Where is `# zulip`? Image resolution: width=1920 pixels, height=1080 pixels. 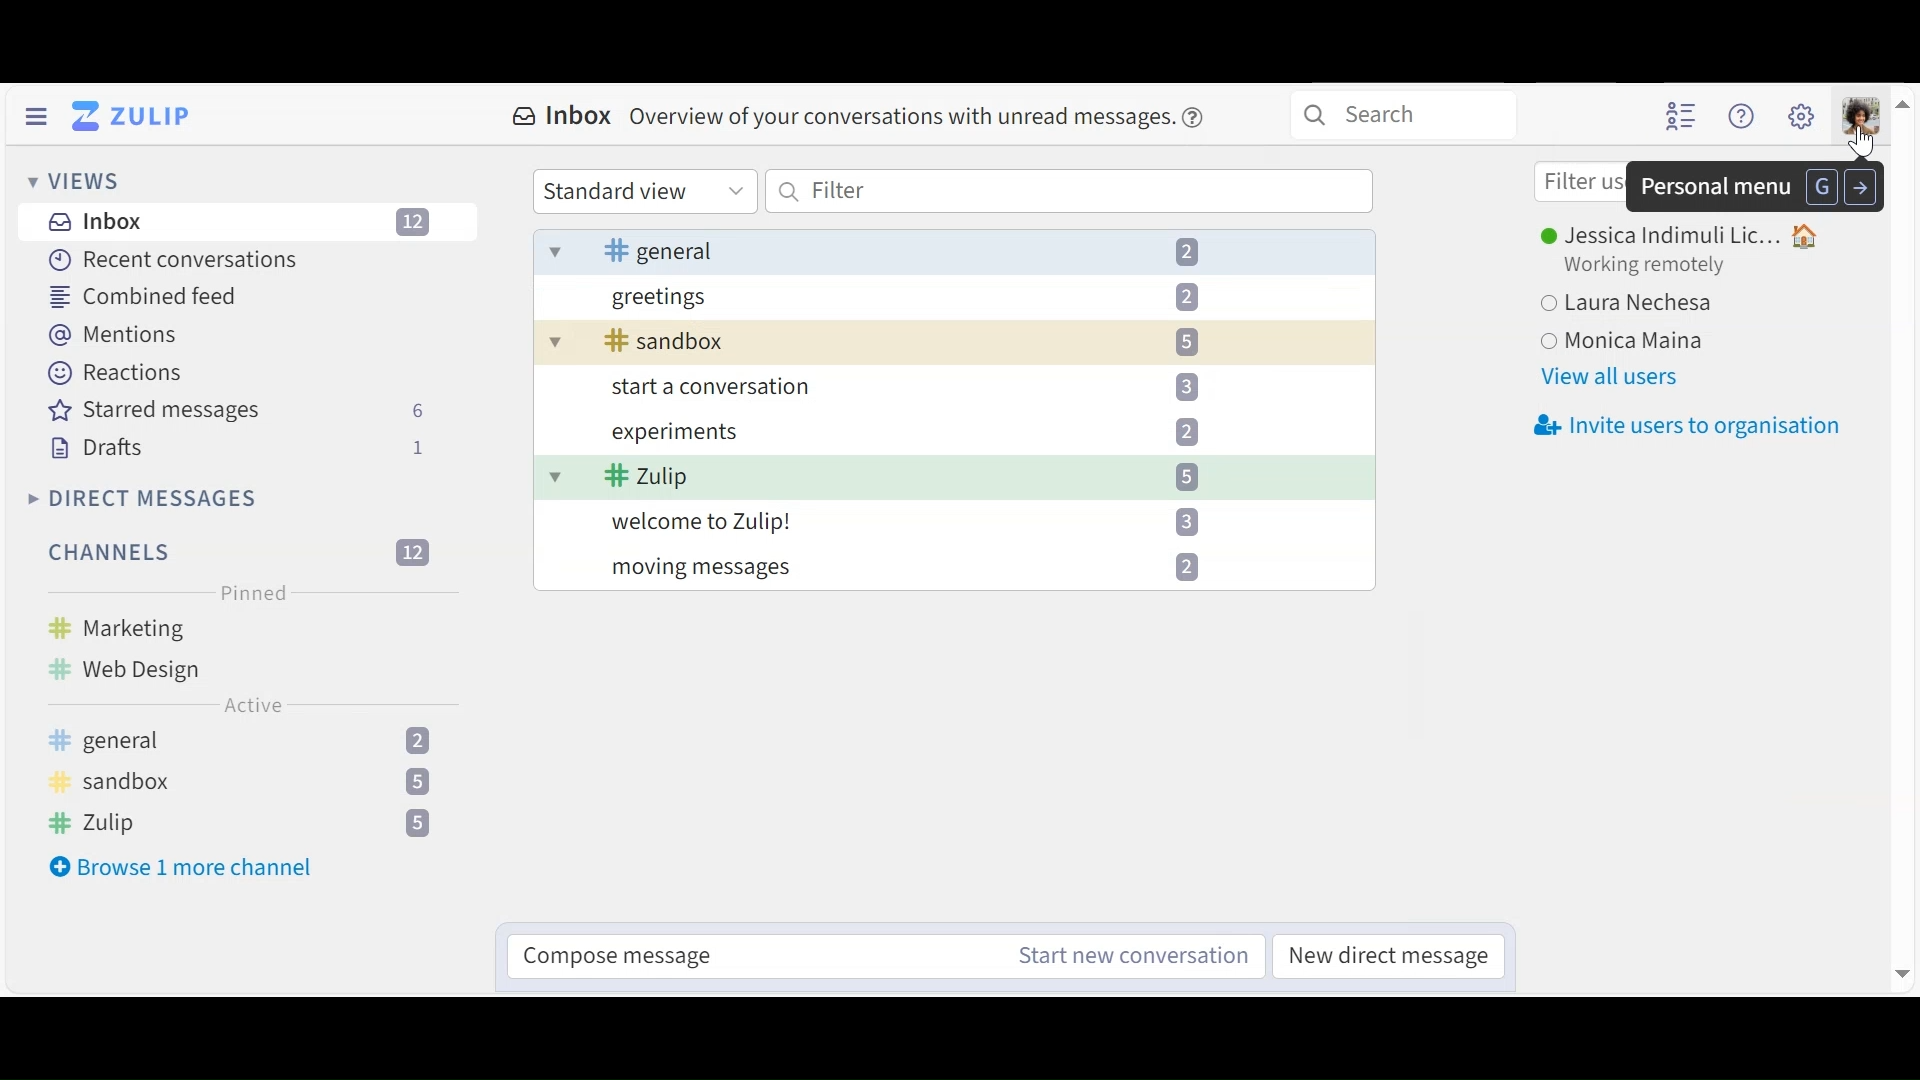
# zulip is located at coordinates (647, 475).